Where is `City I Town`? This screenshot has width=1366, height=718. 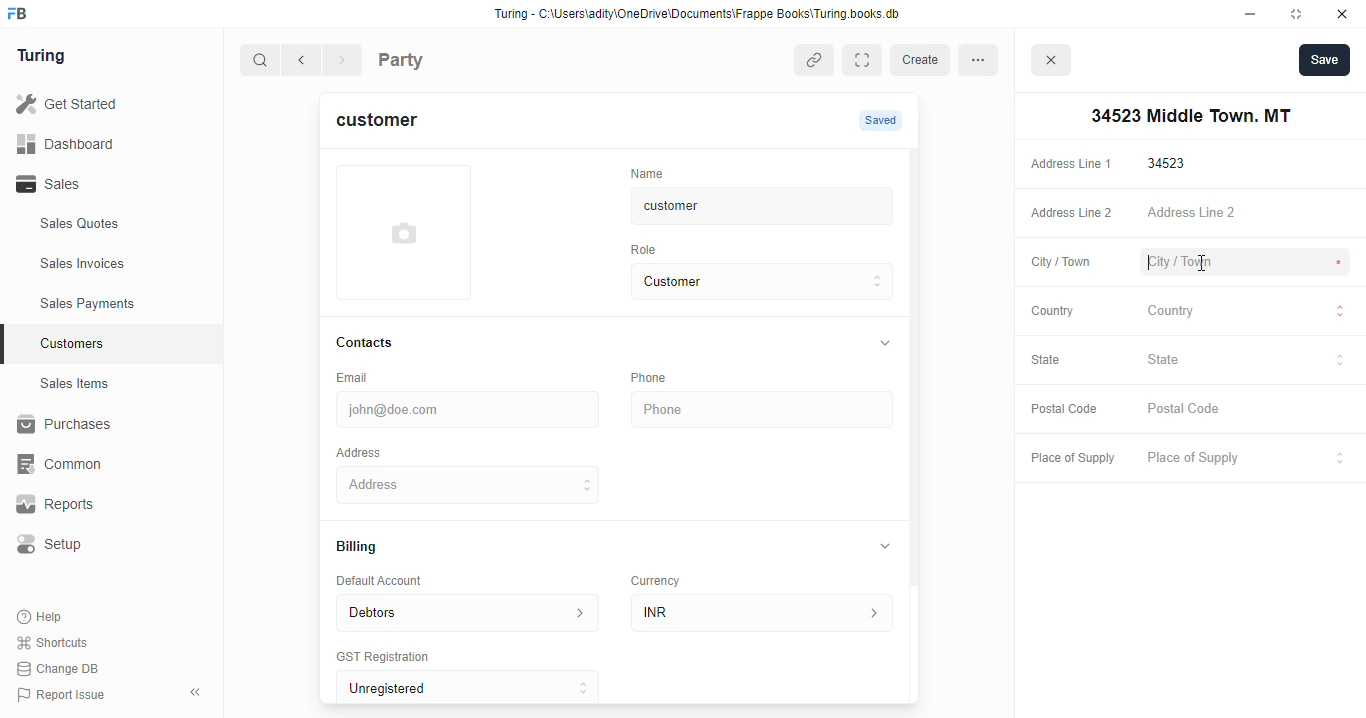
City I Town is located at coordinates (1246, 263).